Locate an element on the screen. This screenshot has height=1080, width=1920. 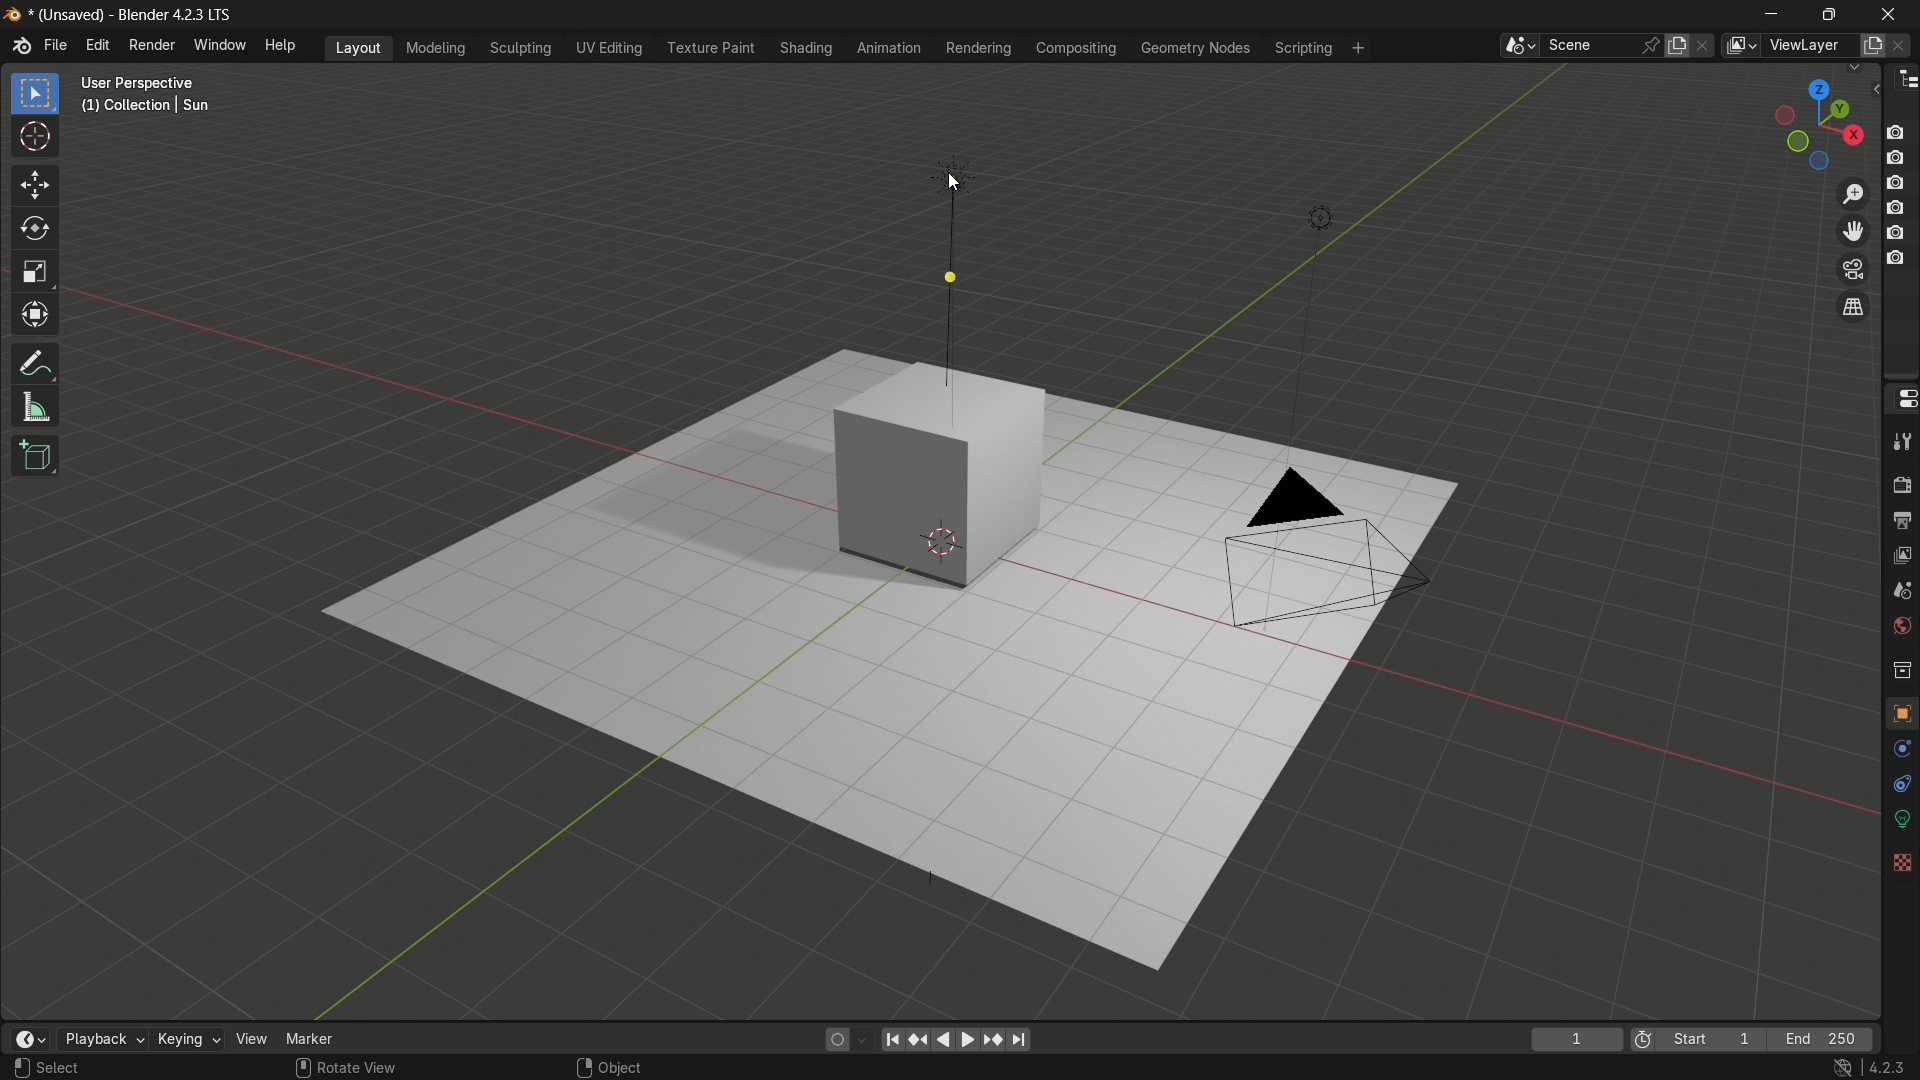
cursor is located at coordinates (953, 183).